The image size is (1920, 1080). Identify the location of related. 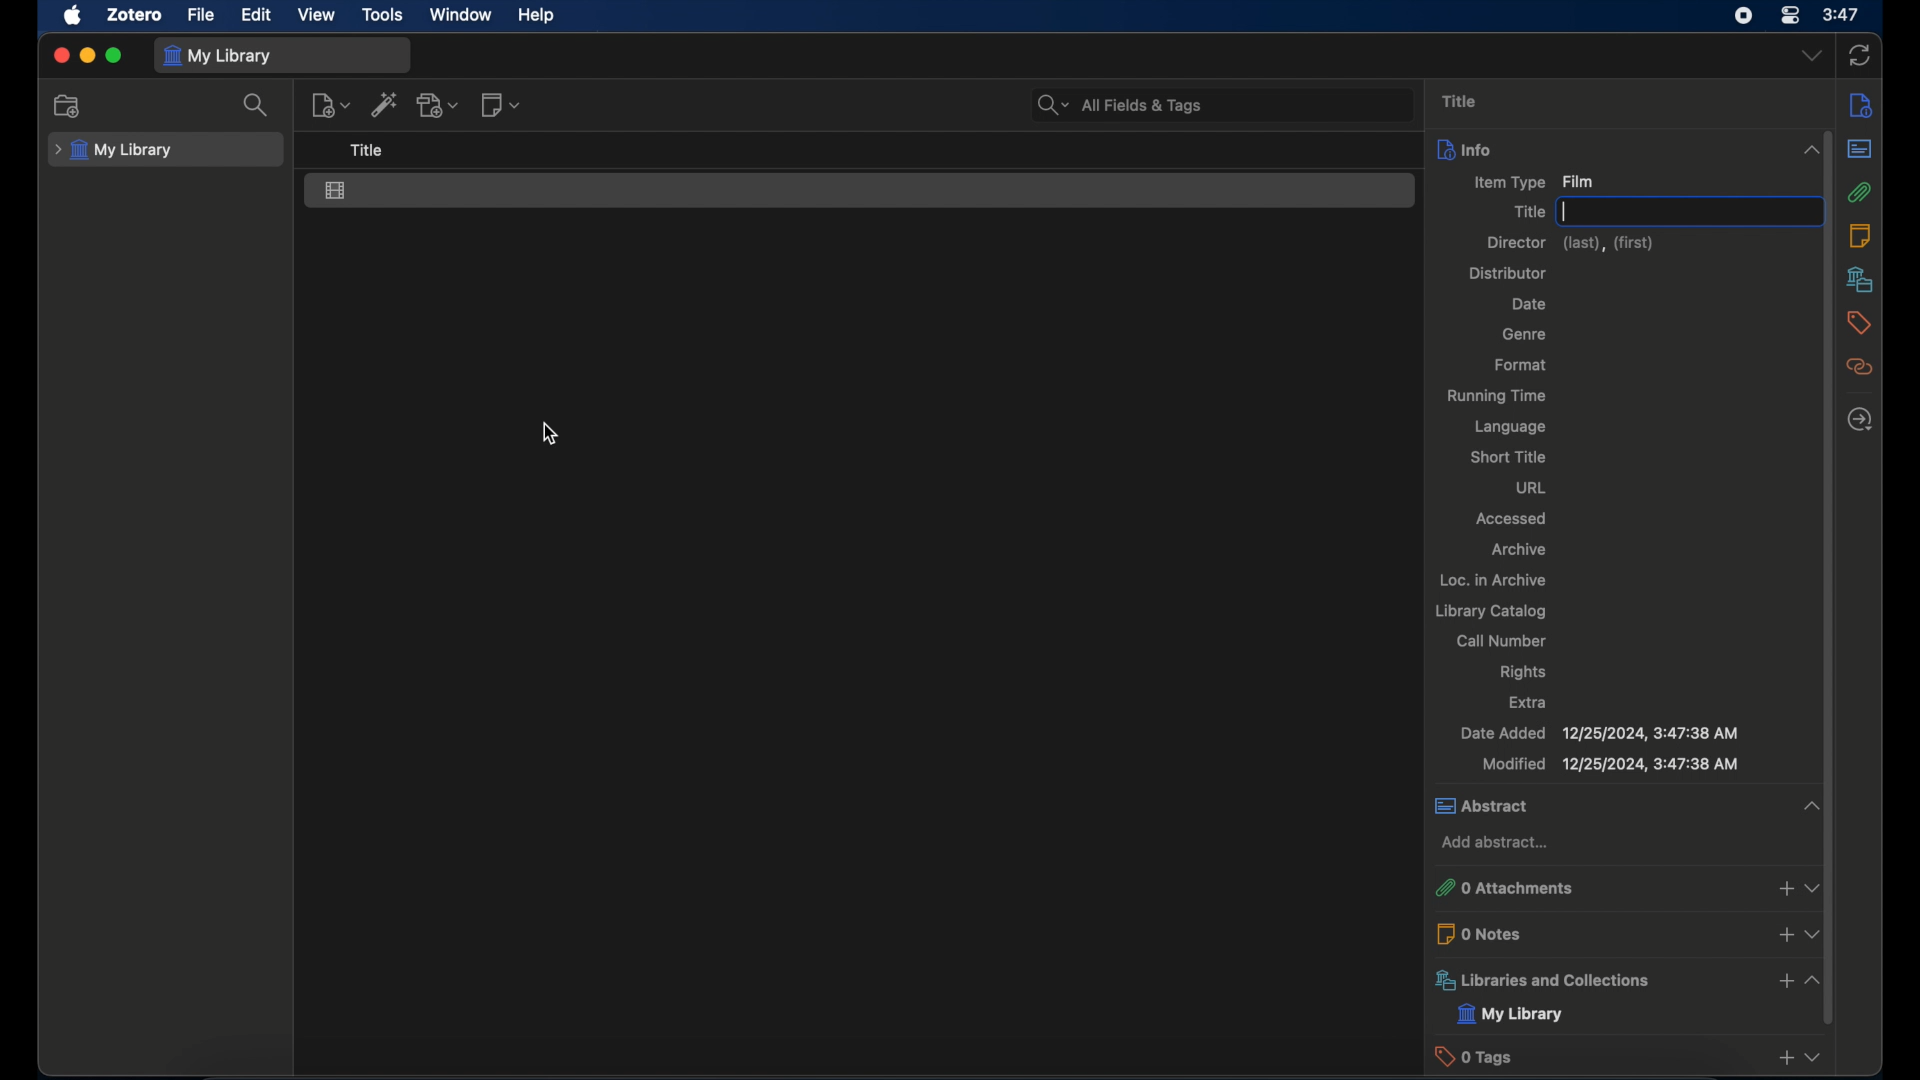
(1861, 367).